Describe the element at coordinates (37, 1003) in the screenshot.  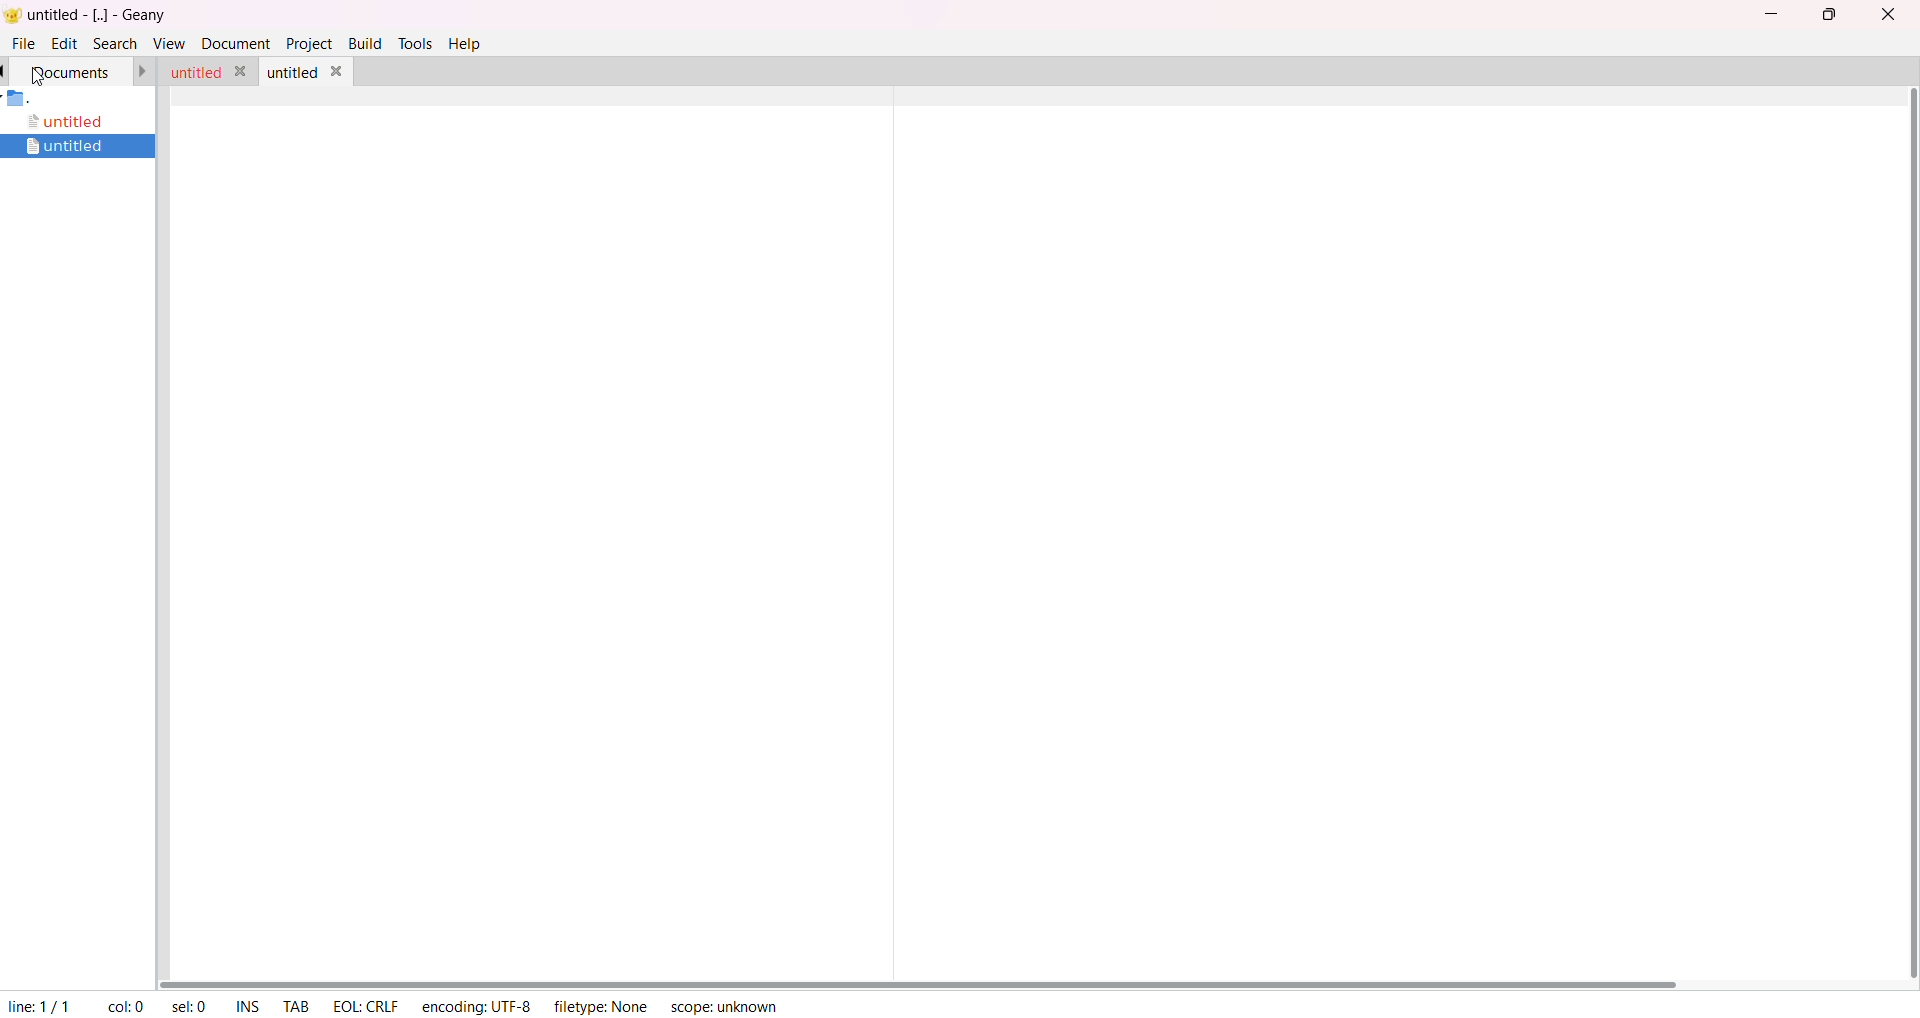
I see `line 1/1` at that location.